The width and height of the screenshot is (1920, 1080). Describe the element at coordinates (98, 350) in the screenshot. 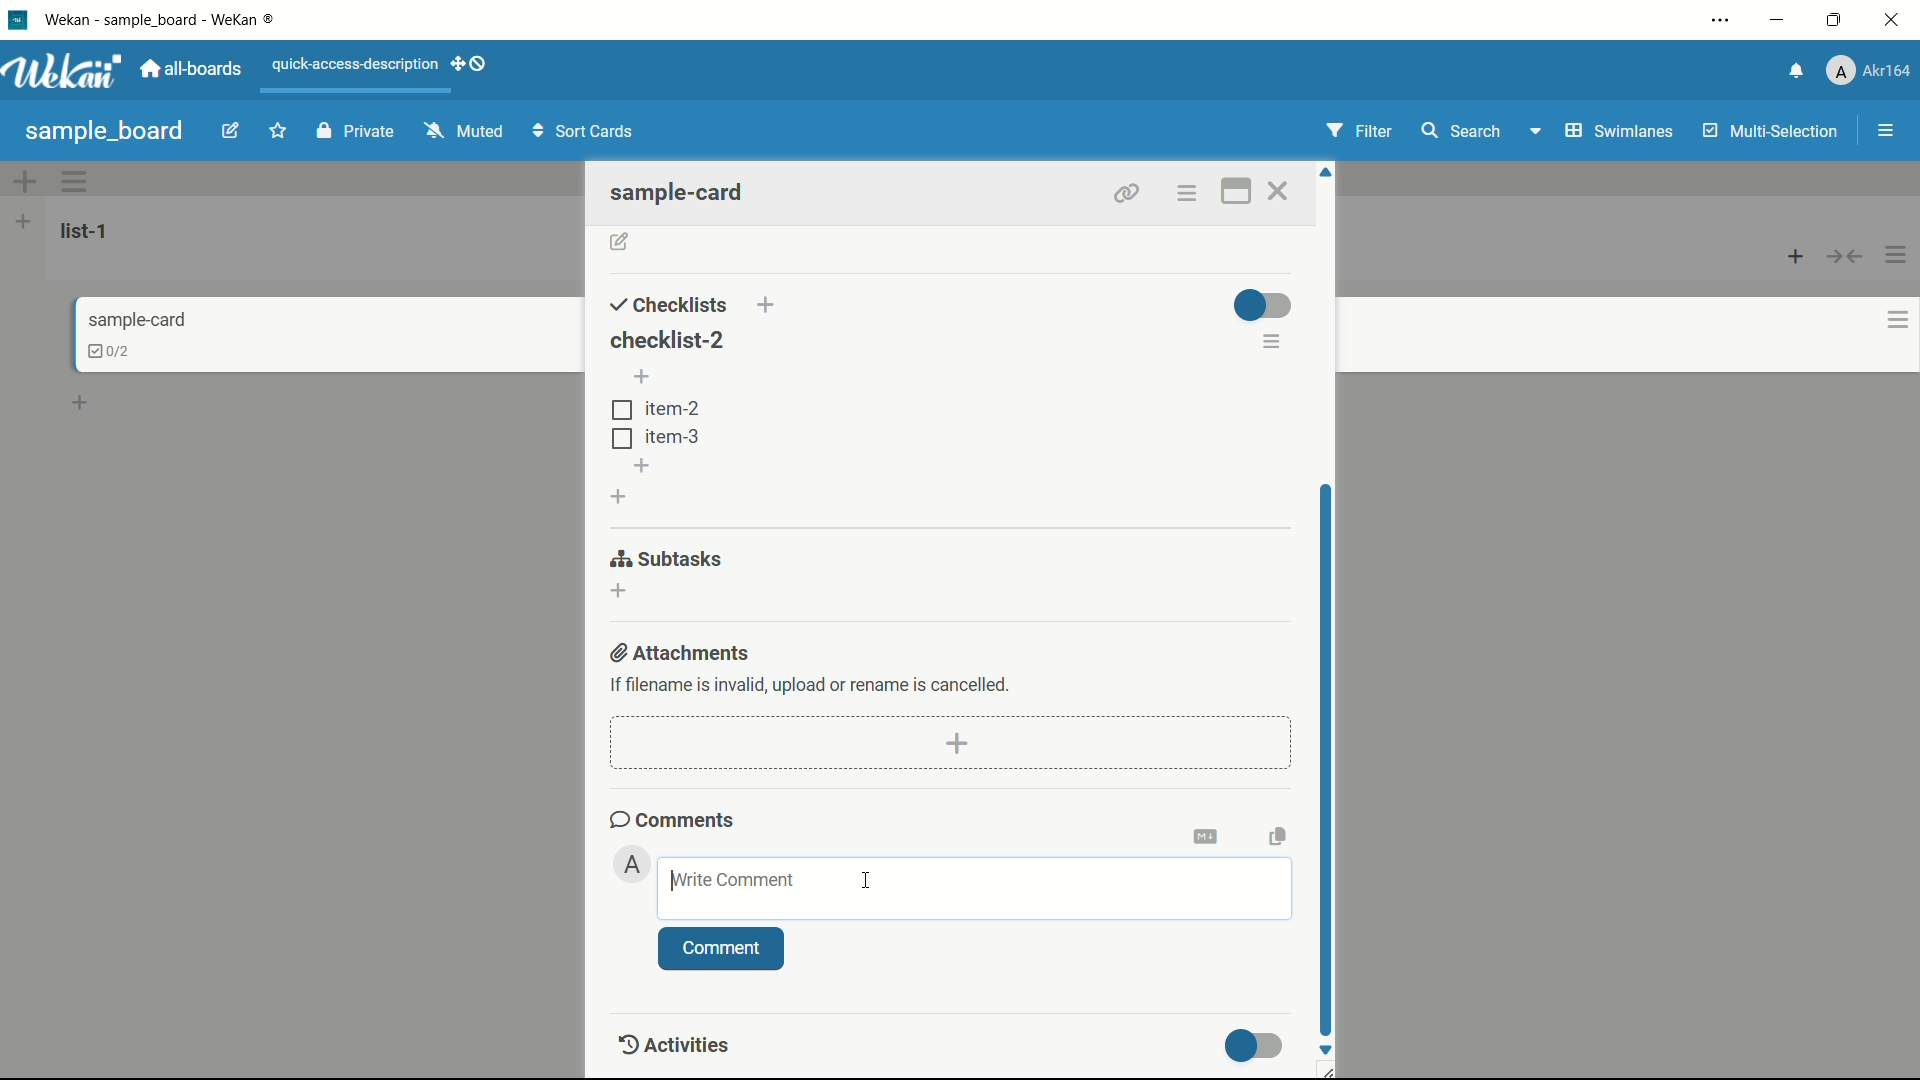

I see `checklist` at that location.